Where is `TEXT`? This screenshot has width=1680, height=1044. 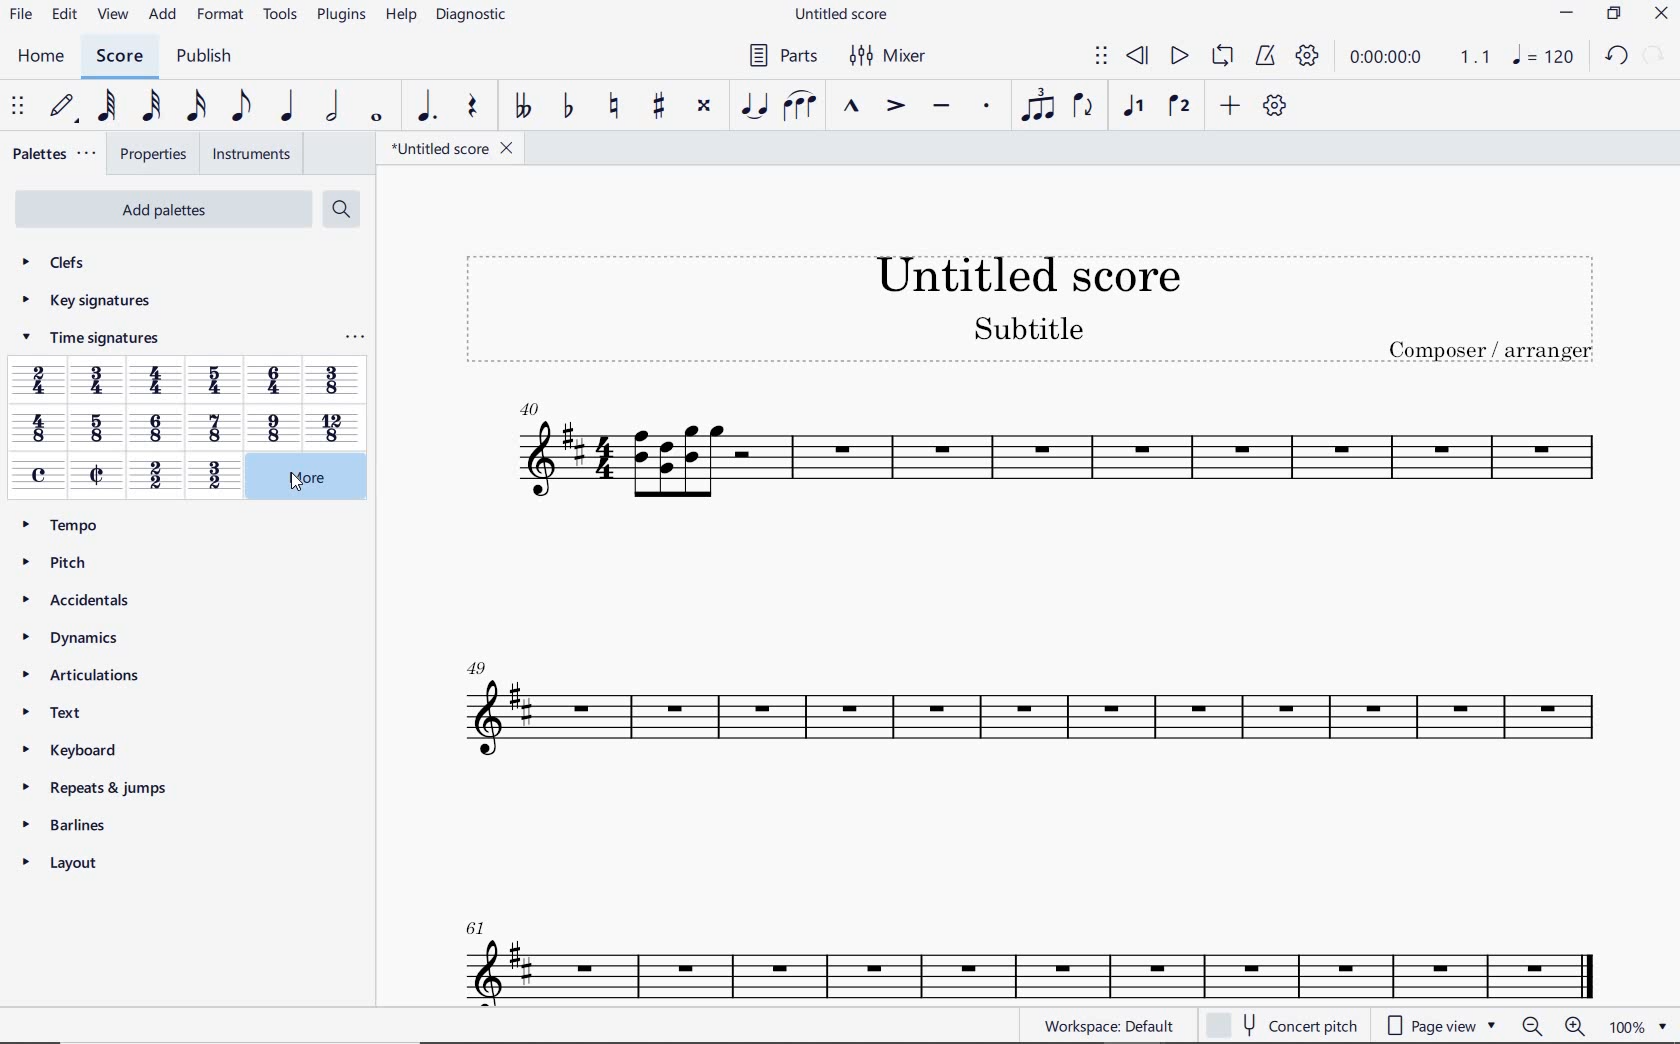
TEXT is located at coordinates (60, 711).